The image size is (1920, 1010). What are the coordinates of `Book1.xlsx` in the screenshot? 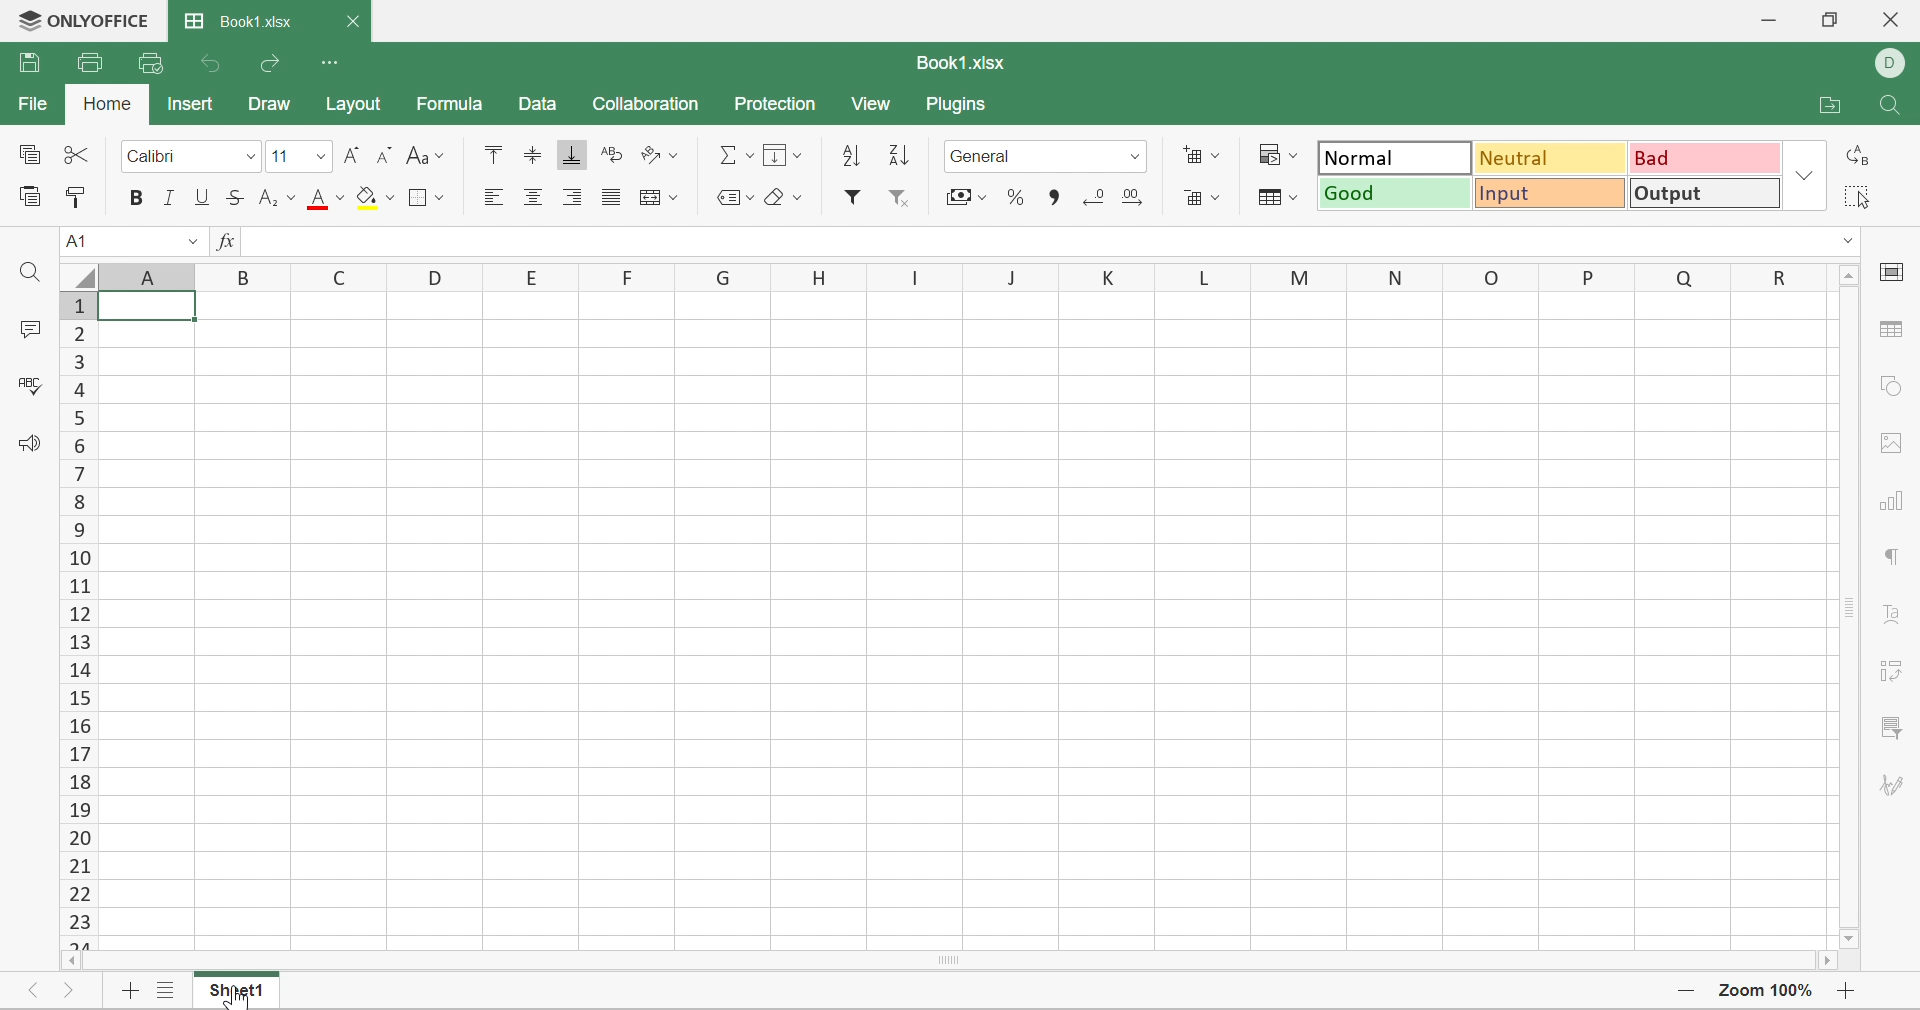 It's located at (960, 63).